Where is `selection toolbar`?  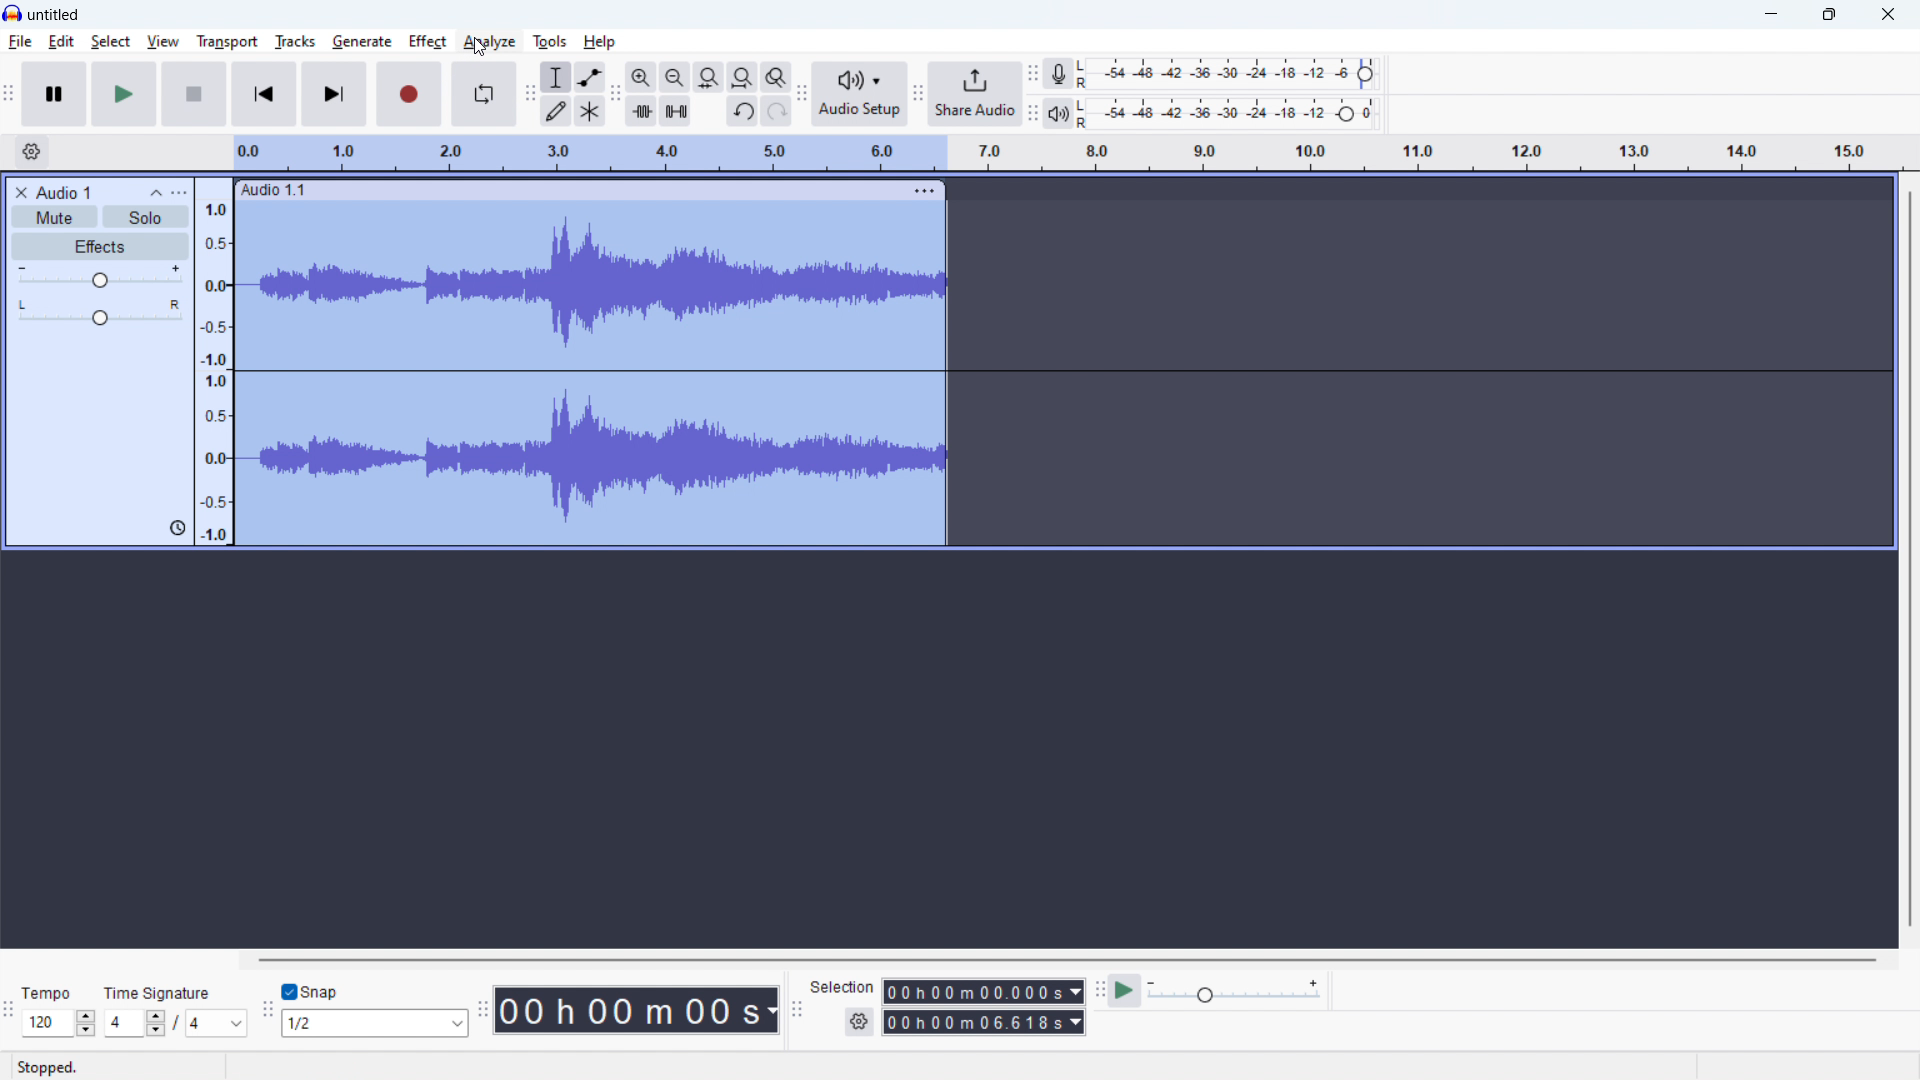
selection toolbar is located at coordinates (796, 1012).